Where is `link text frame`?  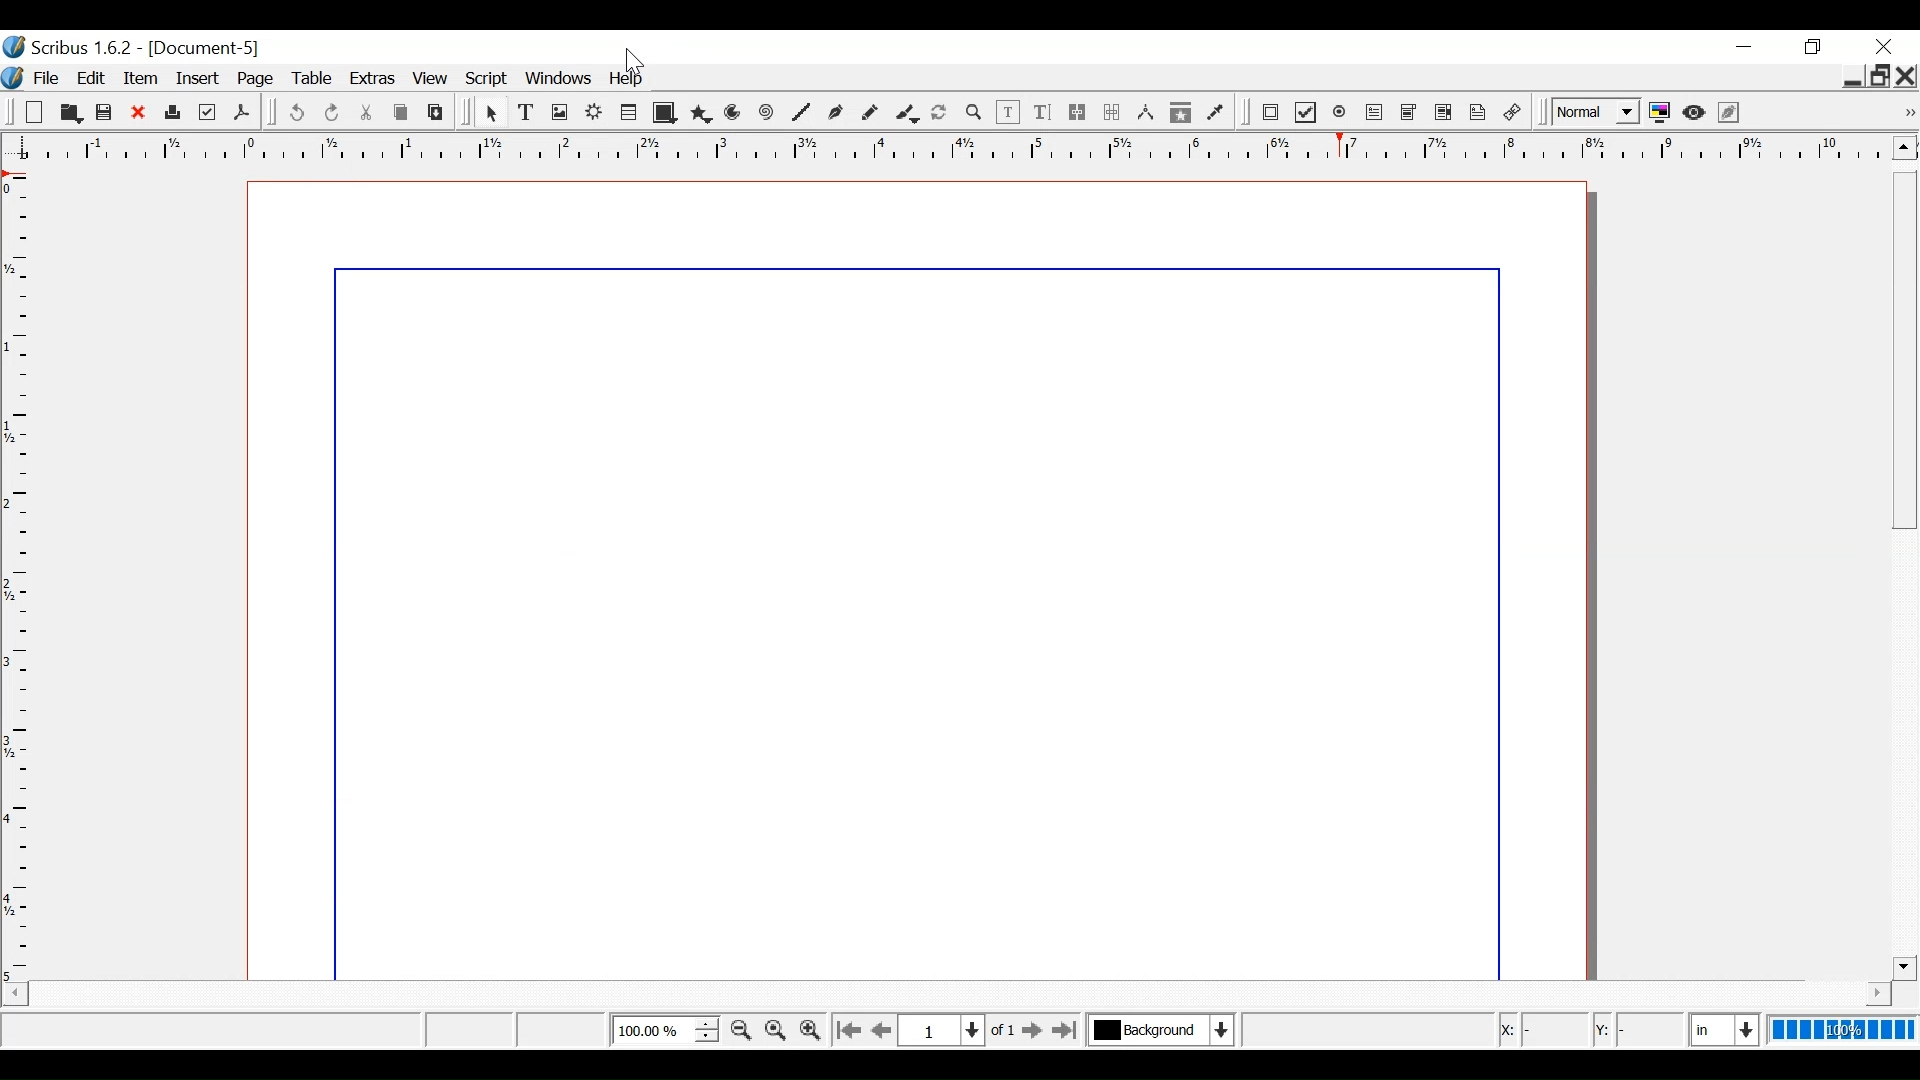
link text frame is located at coordinates (1078, 113).